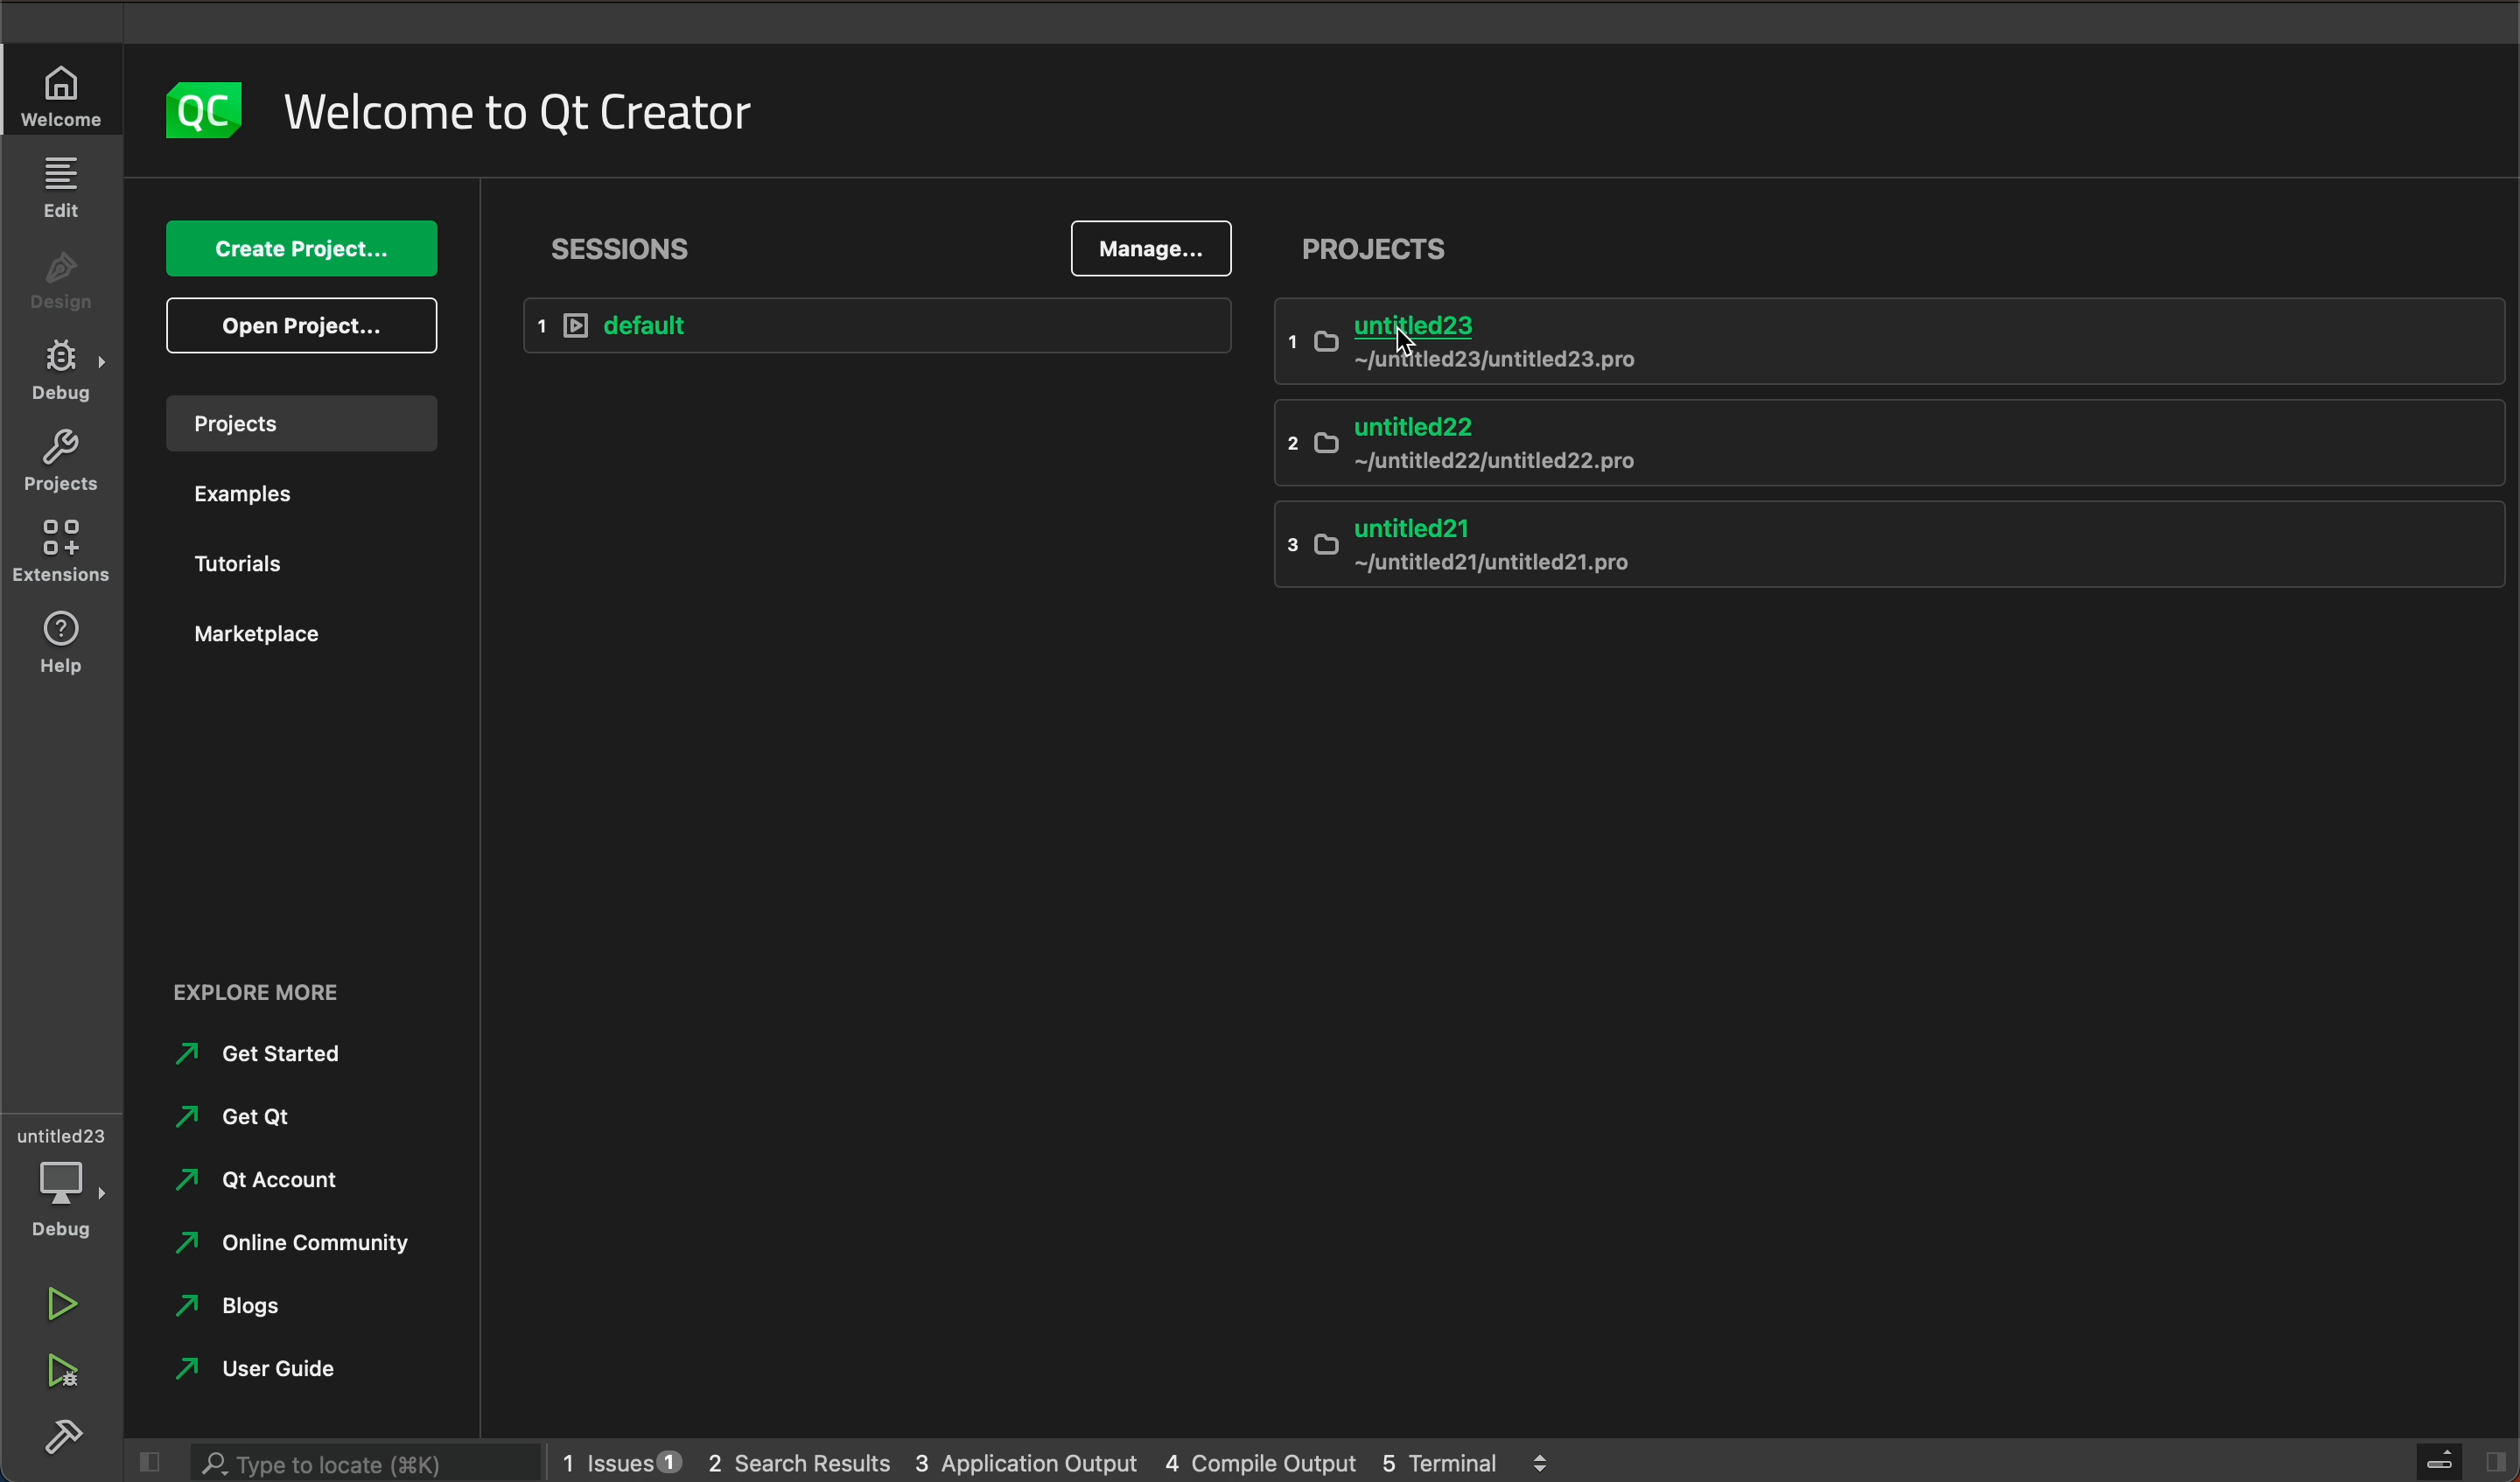 The image size is (2520, 1482). I want to click on design, so click(62, 289).